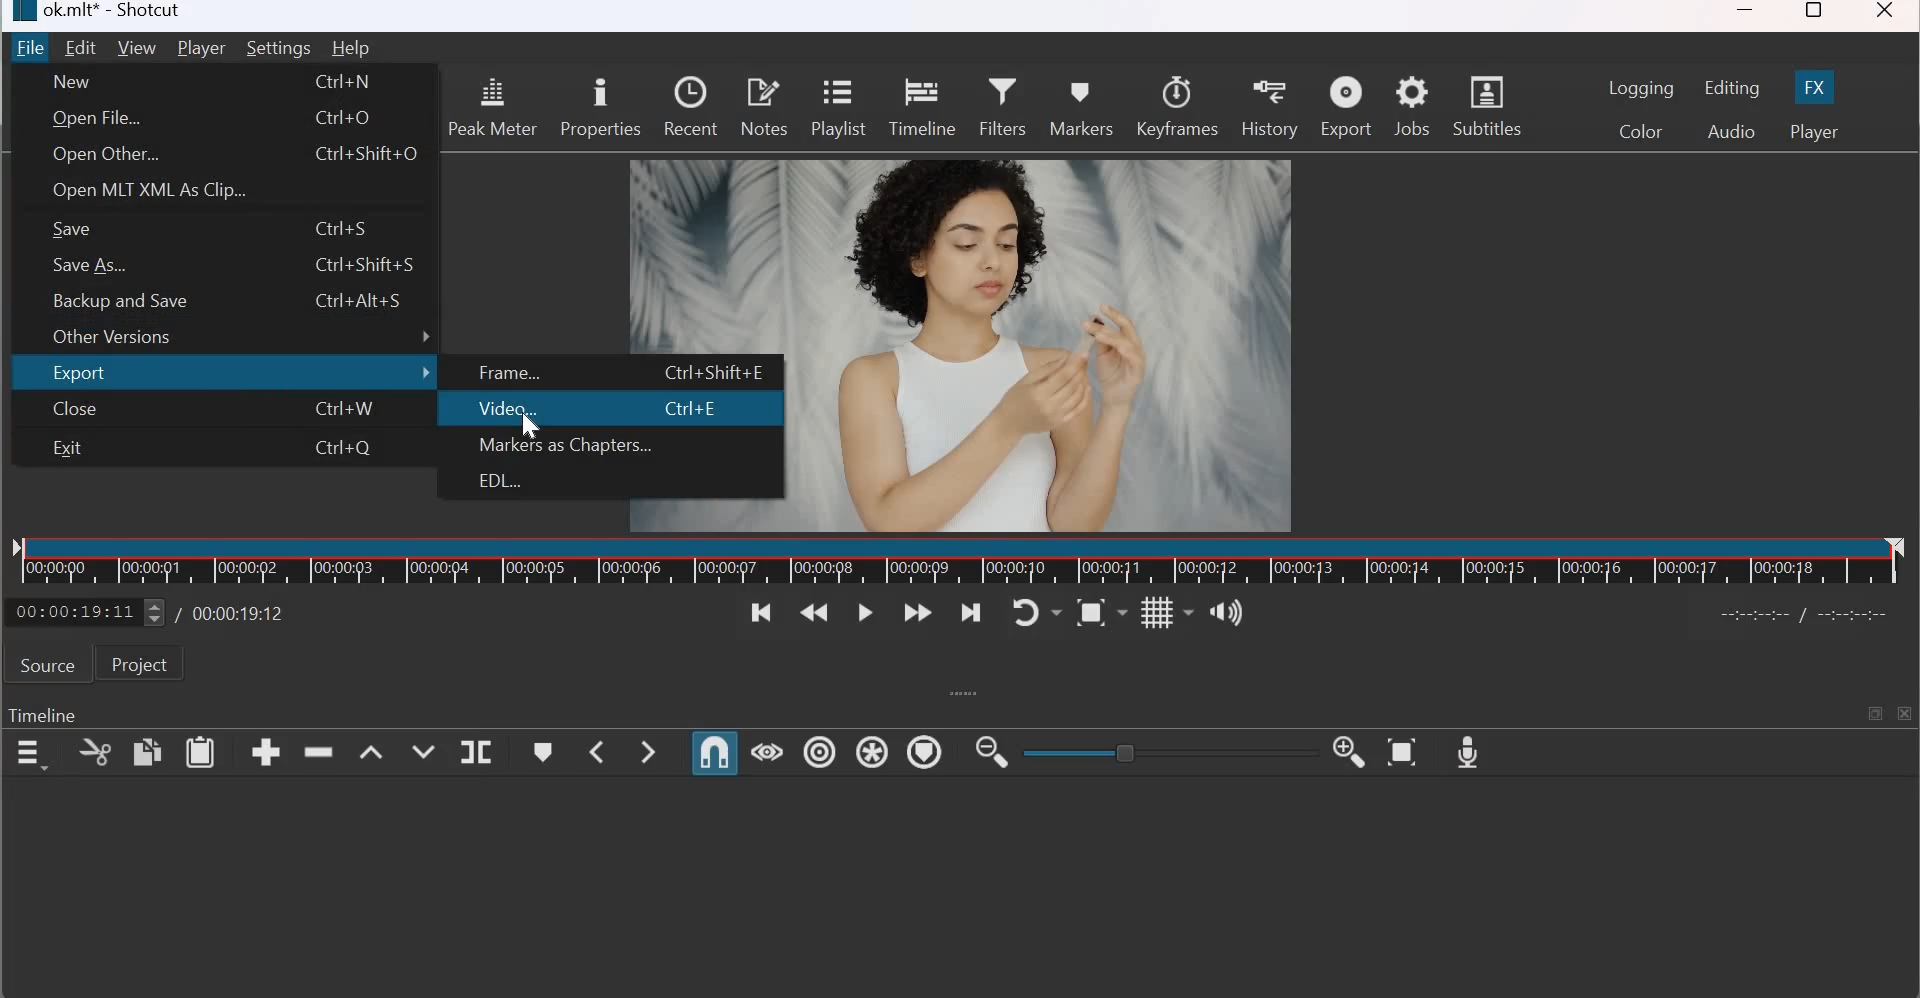 This screenshot has width=1920, height=998. I want to click on New, so click(73, 80).